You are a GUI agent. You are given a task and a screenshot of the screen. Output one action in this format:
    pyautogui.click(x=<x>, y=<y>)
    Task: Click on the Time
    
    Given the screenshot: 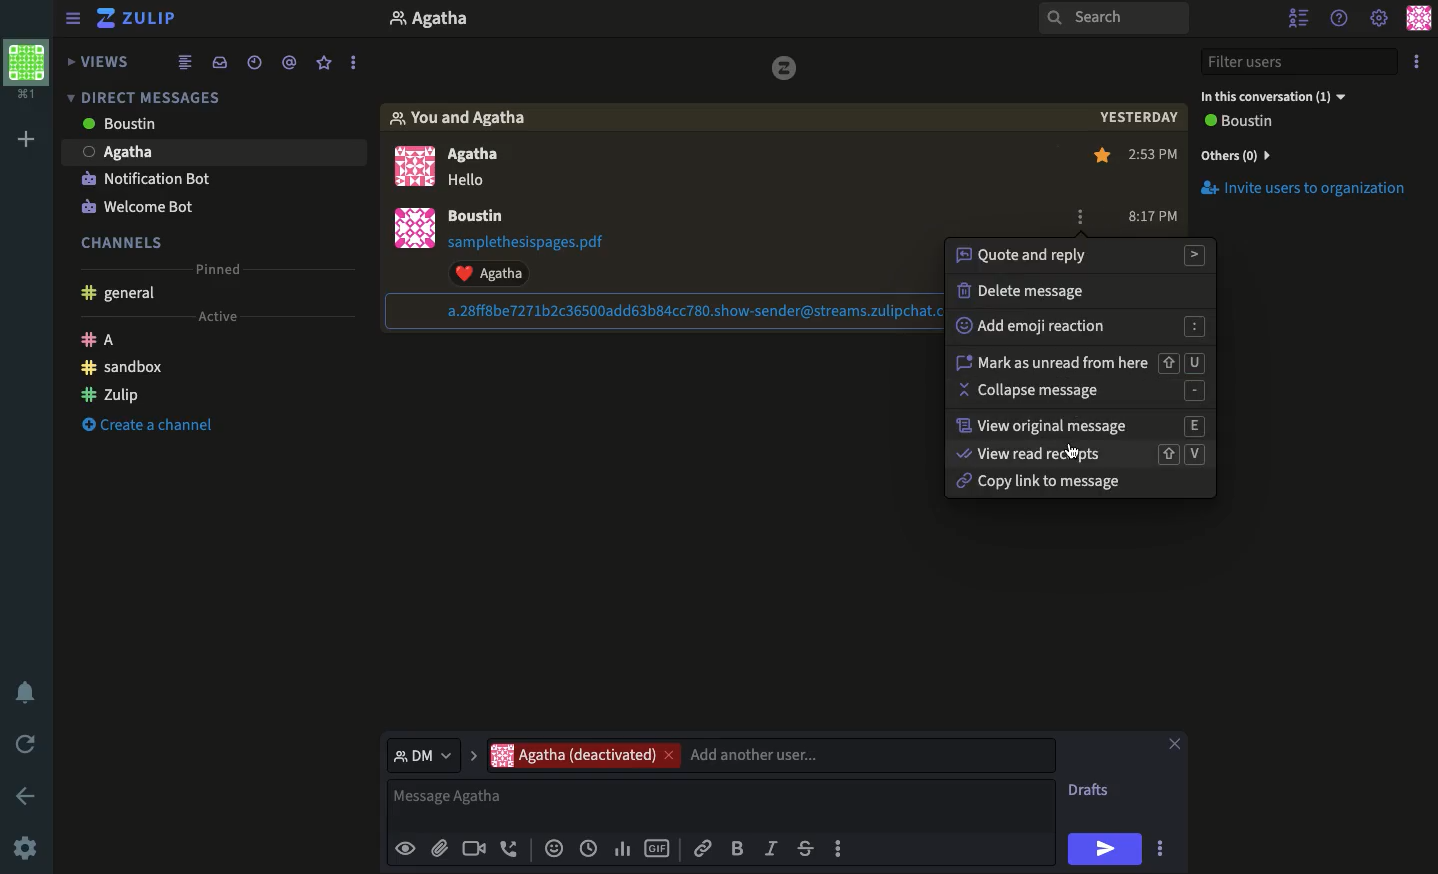 What is the action you would take?
    pyautogui.click(x=254, y=60)
    